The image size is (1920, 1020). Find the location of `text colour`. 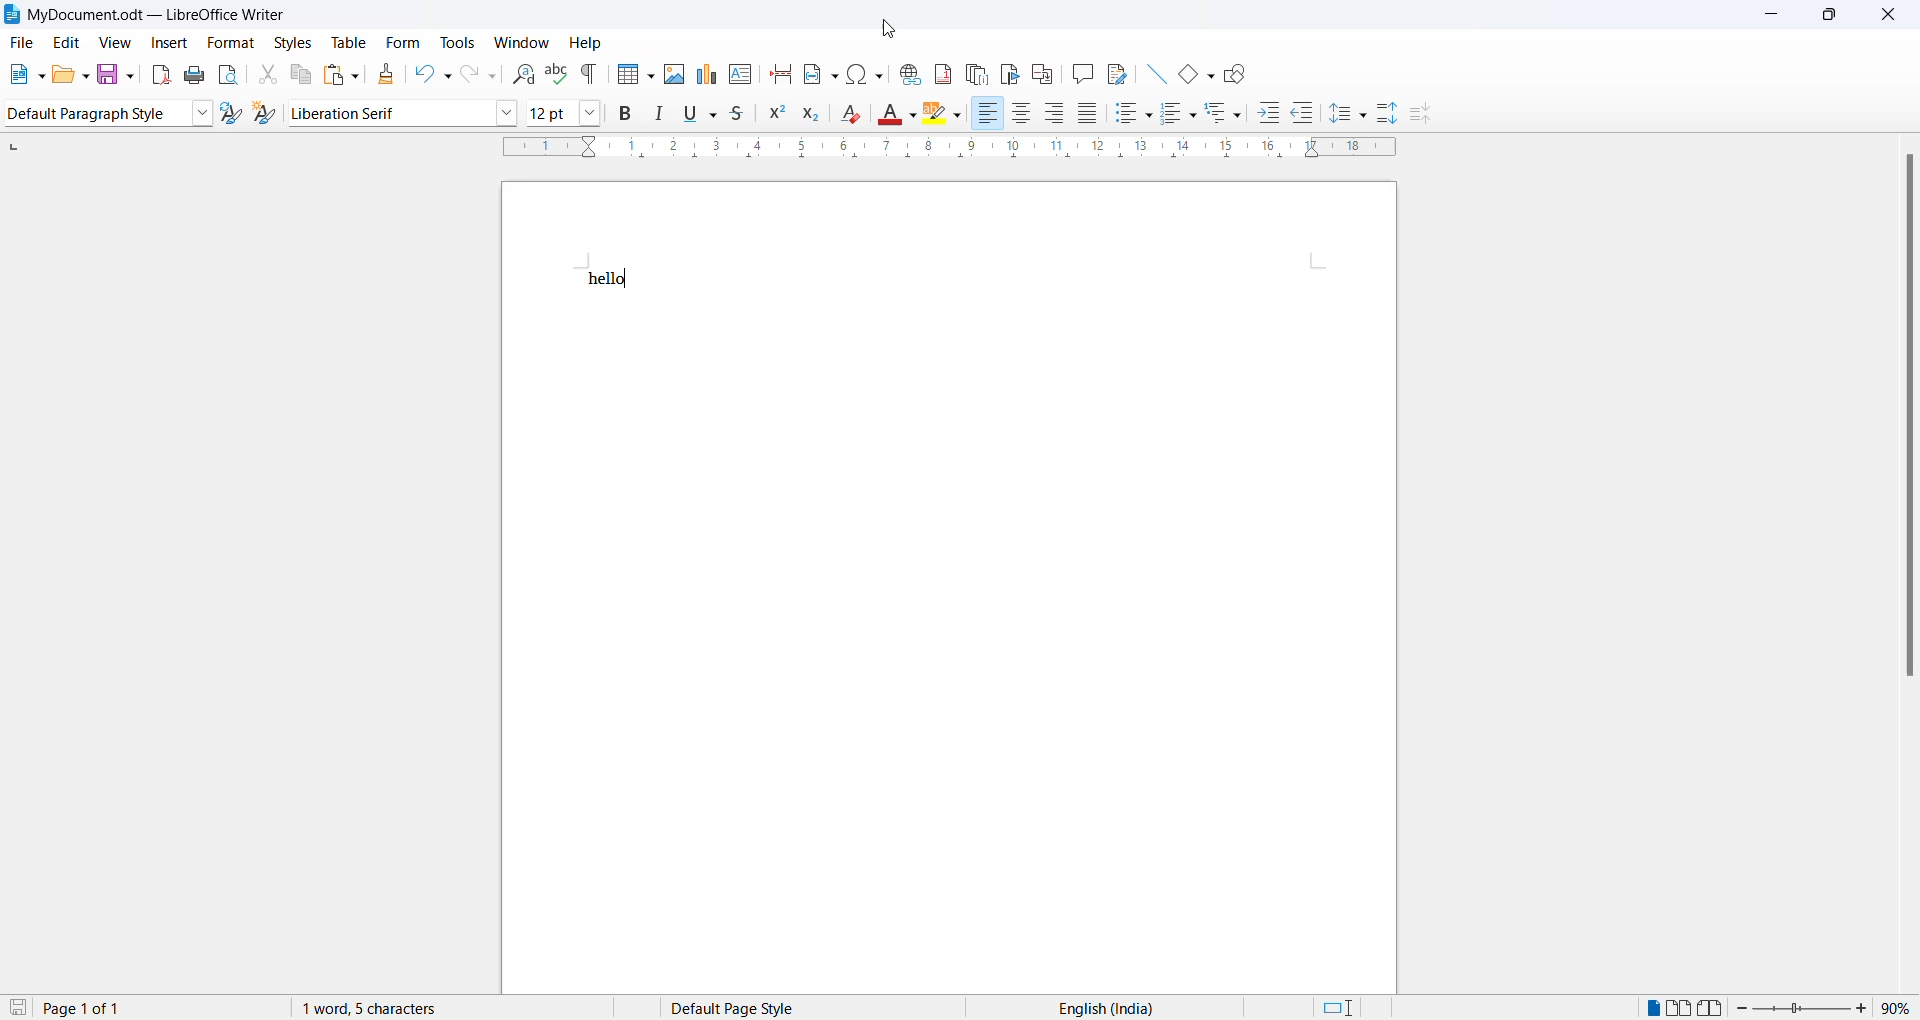

text colour is located at coordinates (898, 113).